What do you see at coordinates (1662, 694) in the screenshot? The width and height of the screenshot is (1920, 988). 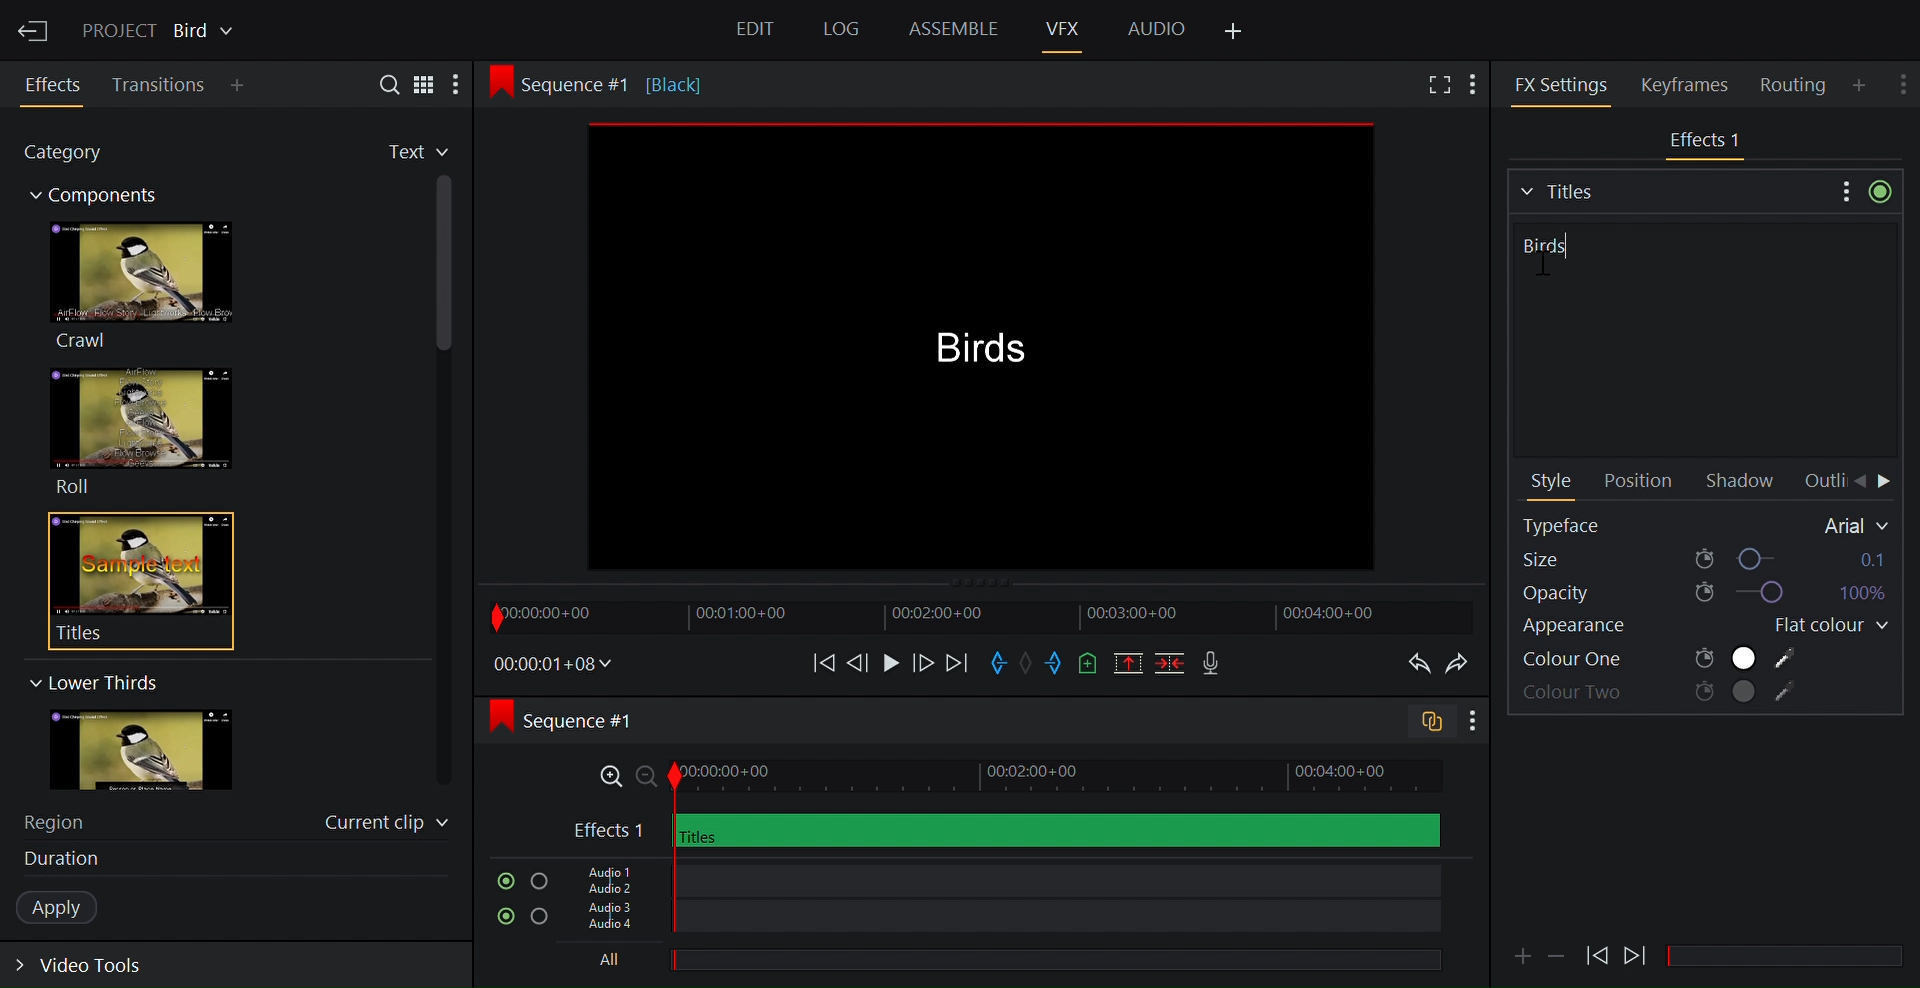 I see `Color two` at bounding box center [1662, 694].